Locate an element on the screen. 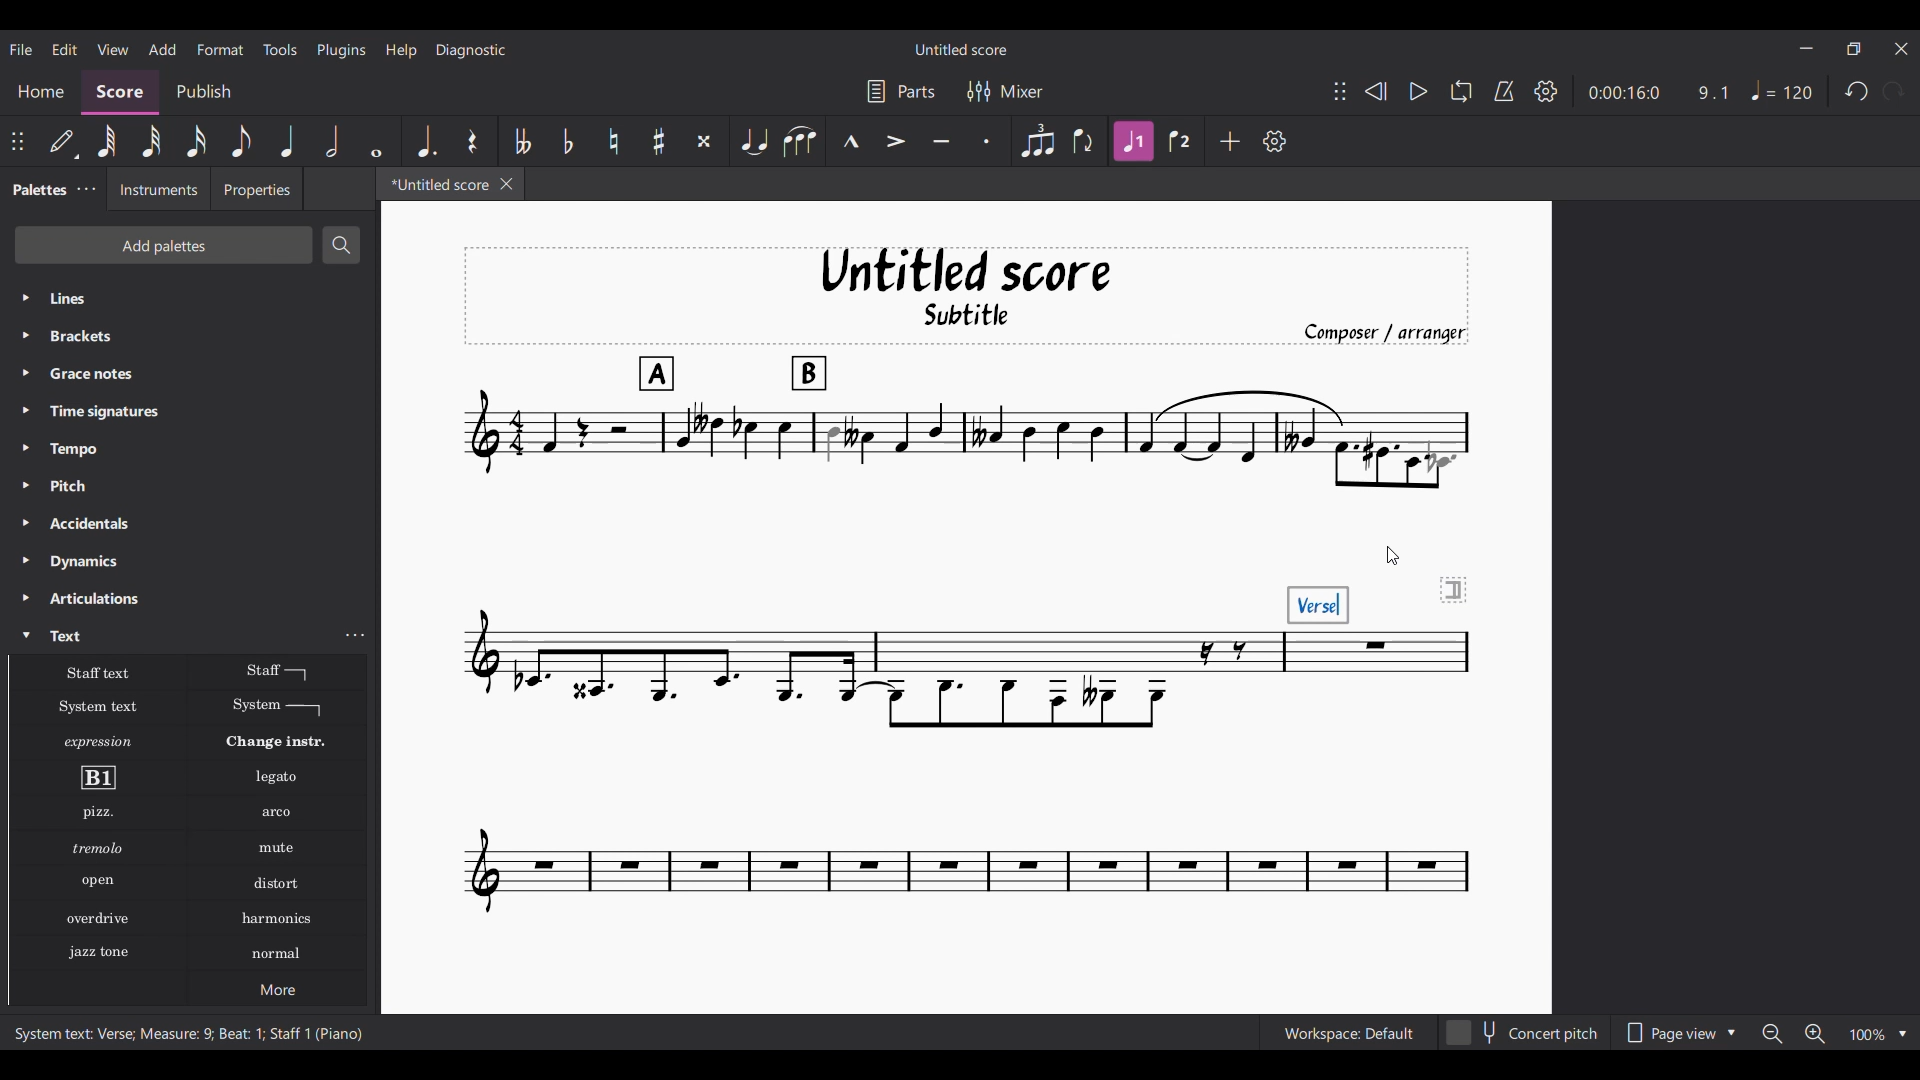 The width and height of the screenshot is (1920, 1080). *Untitled score, current tab is located at coordinates (436, 183).